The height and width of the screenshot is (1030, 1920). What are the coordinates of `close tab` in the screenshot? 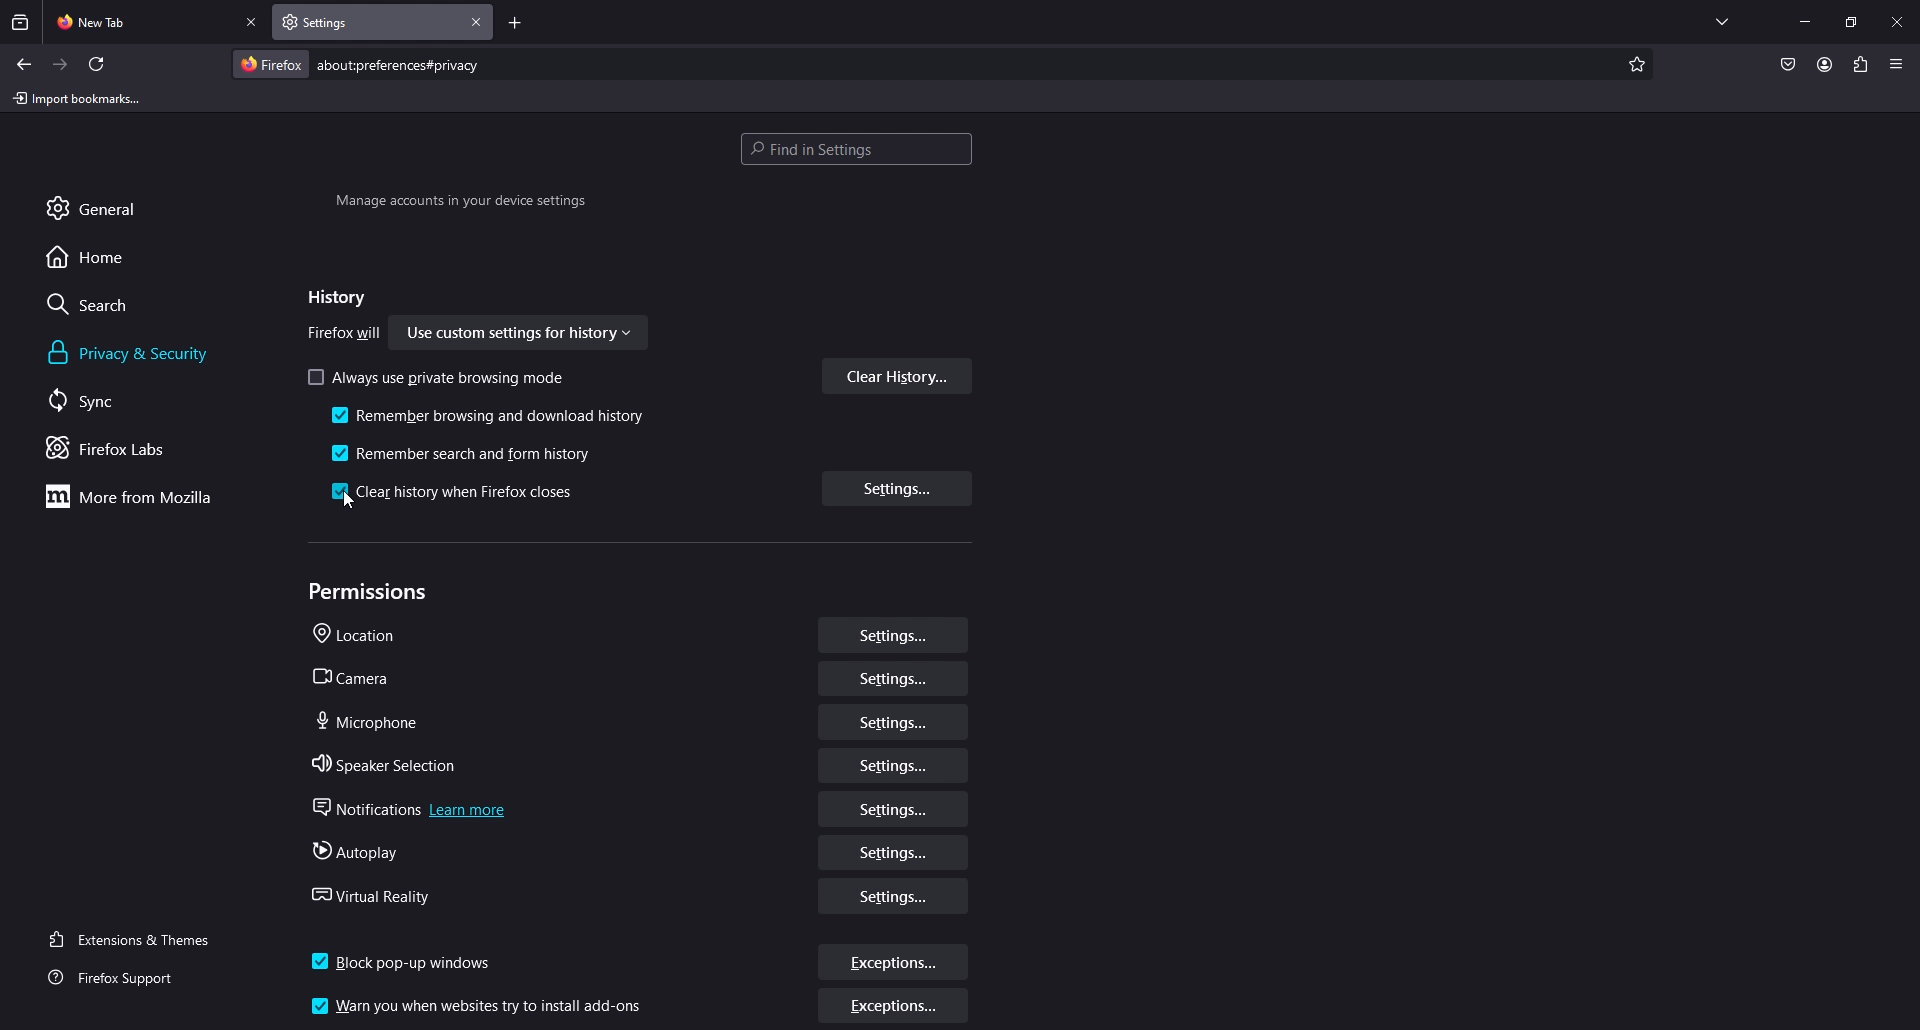 It's located at (477, 22).